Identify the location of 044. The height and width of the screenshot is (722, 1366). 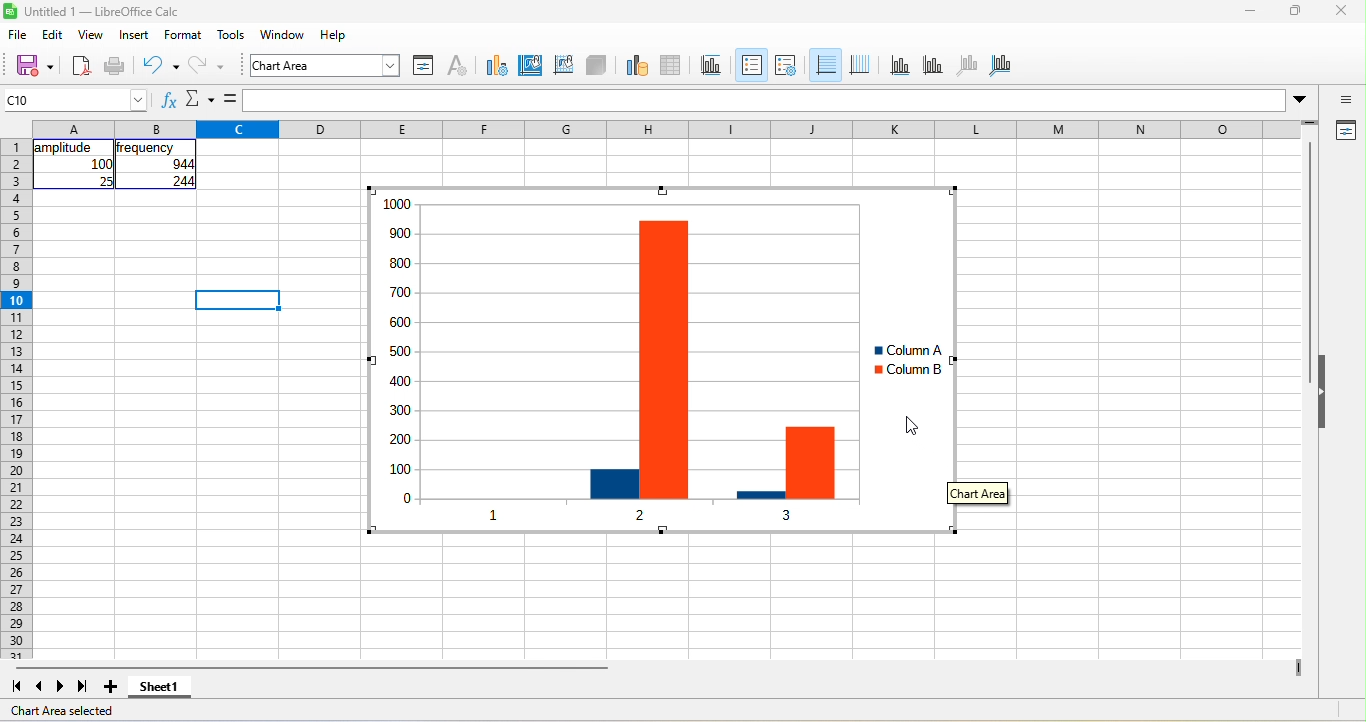
(183, 164).